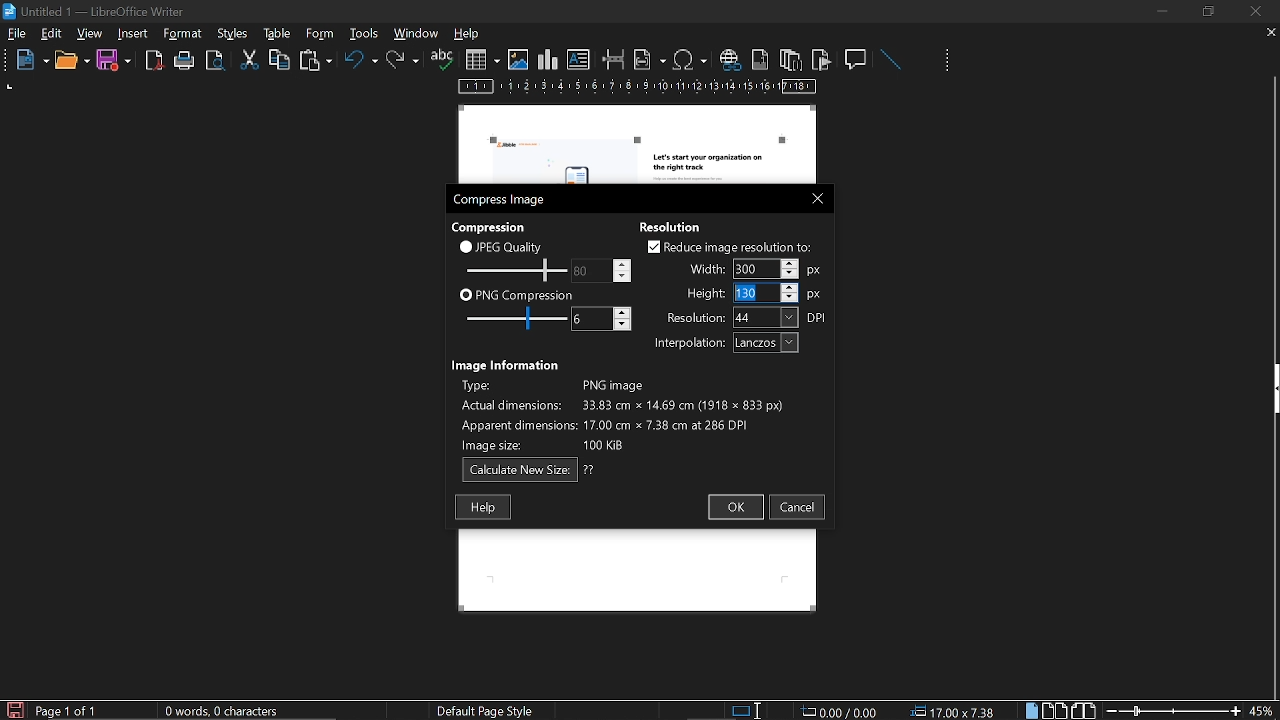 The image size is (1280, 720). What do you see at coordinates (579, 60) in the screenshot?
I see `insert text` at bounding box center [579, 60].